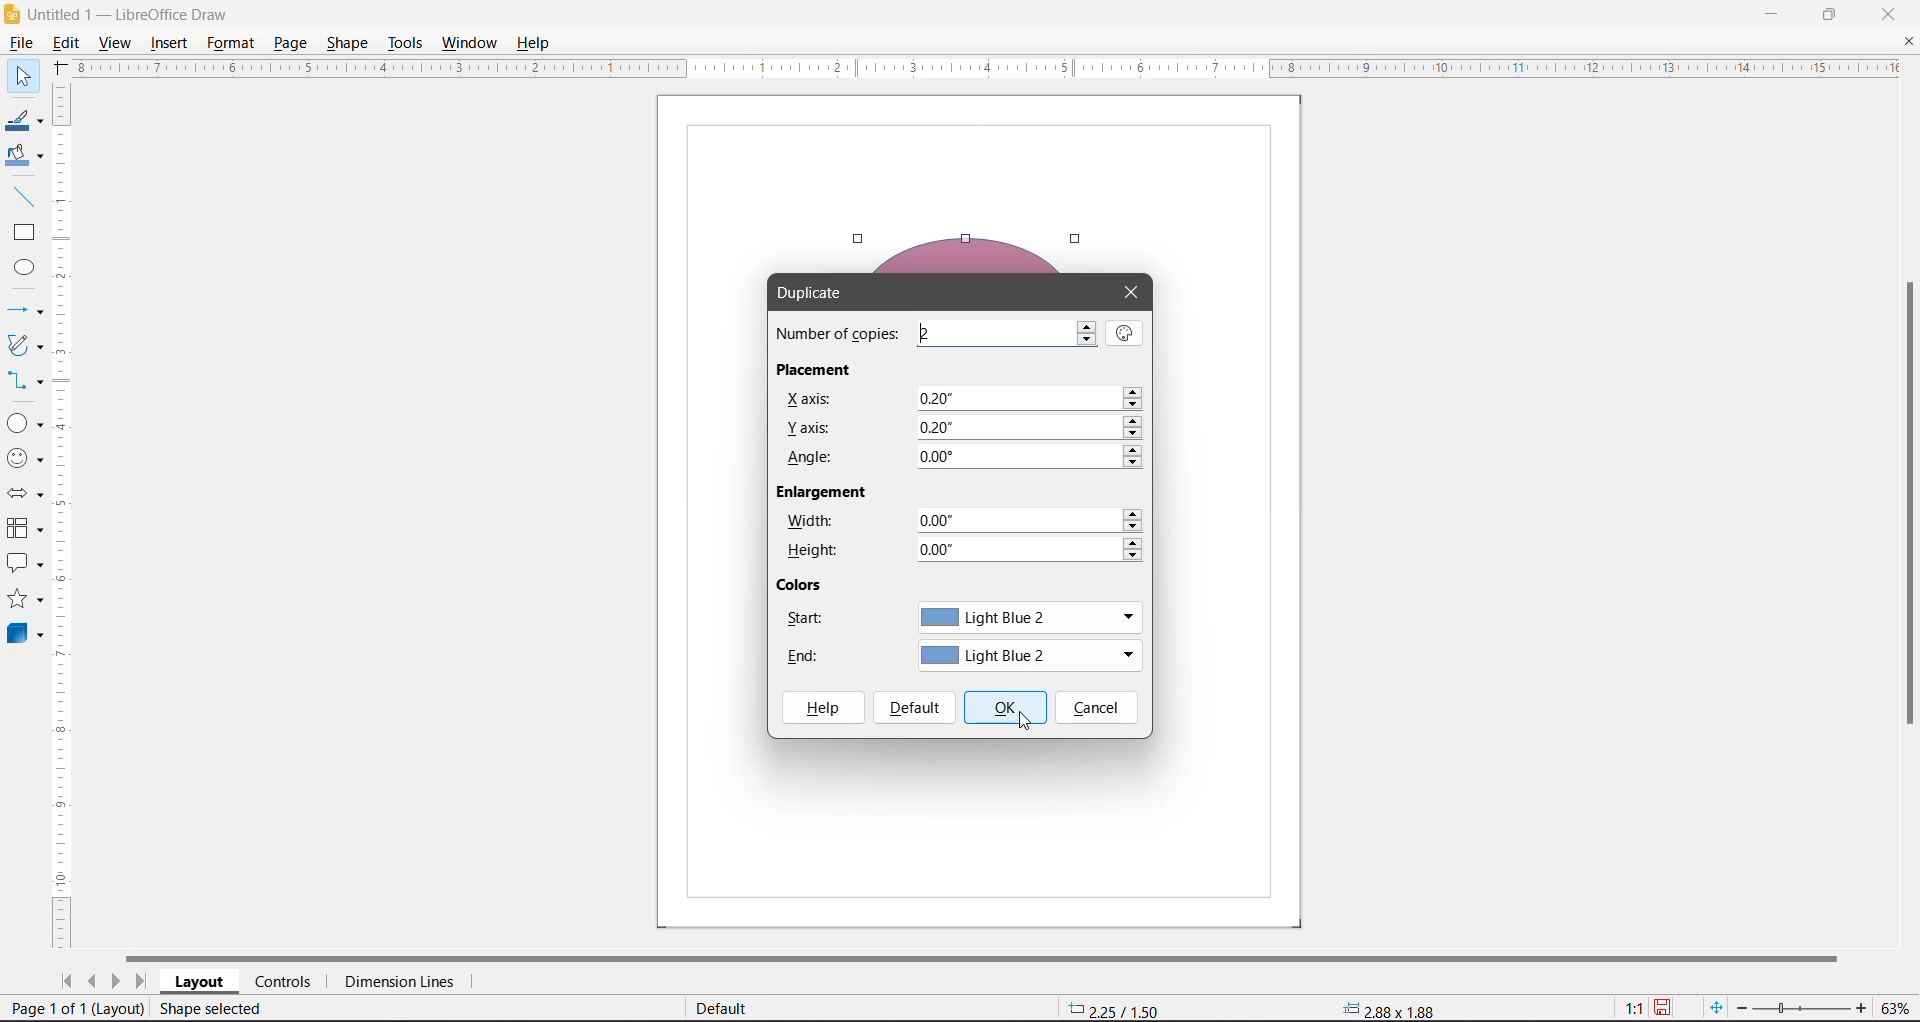 The width and height of the screenshot is (1920, 1022). I want to click on OK, so click(1007, 707).